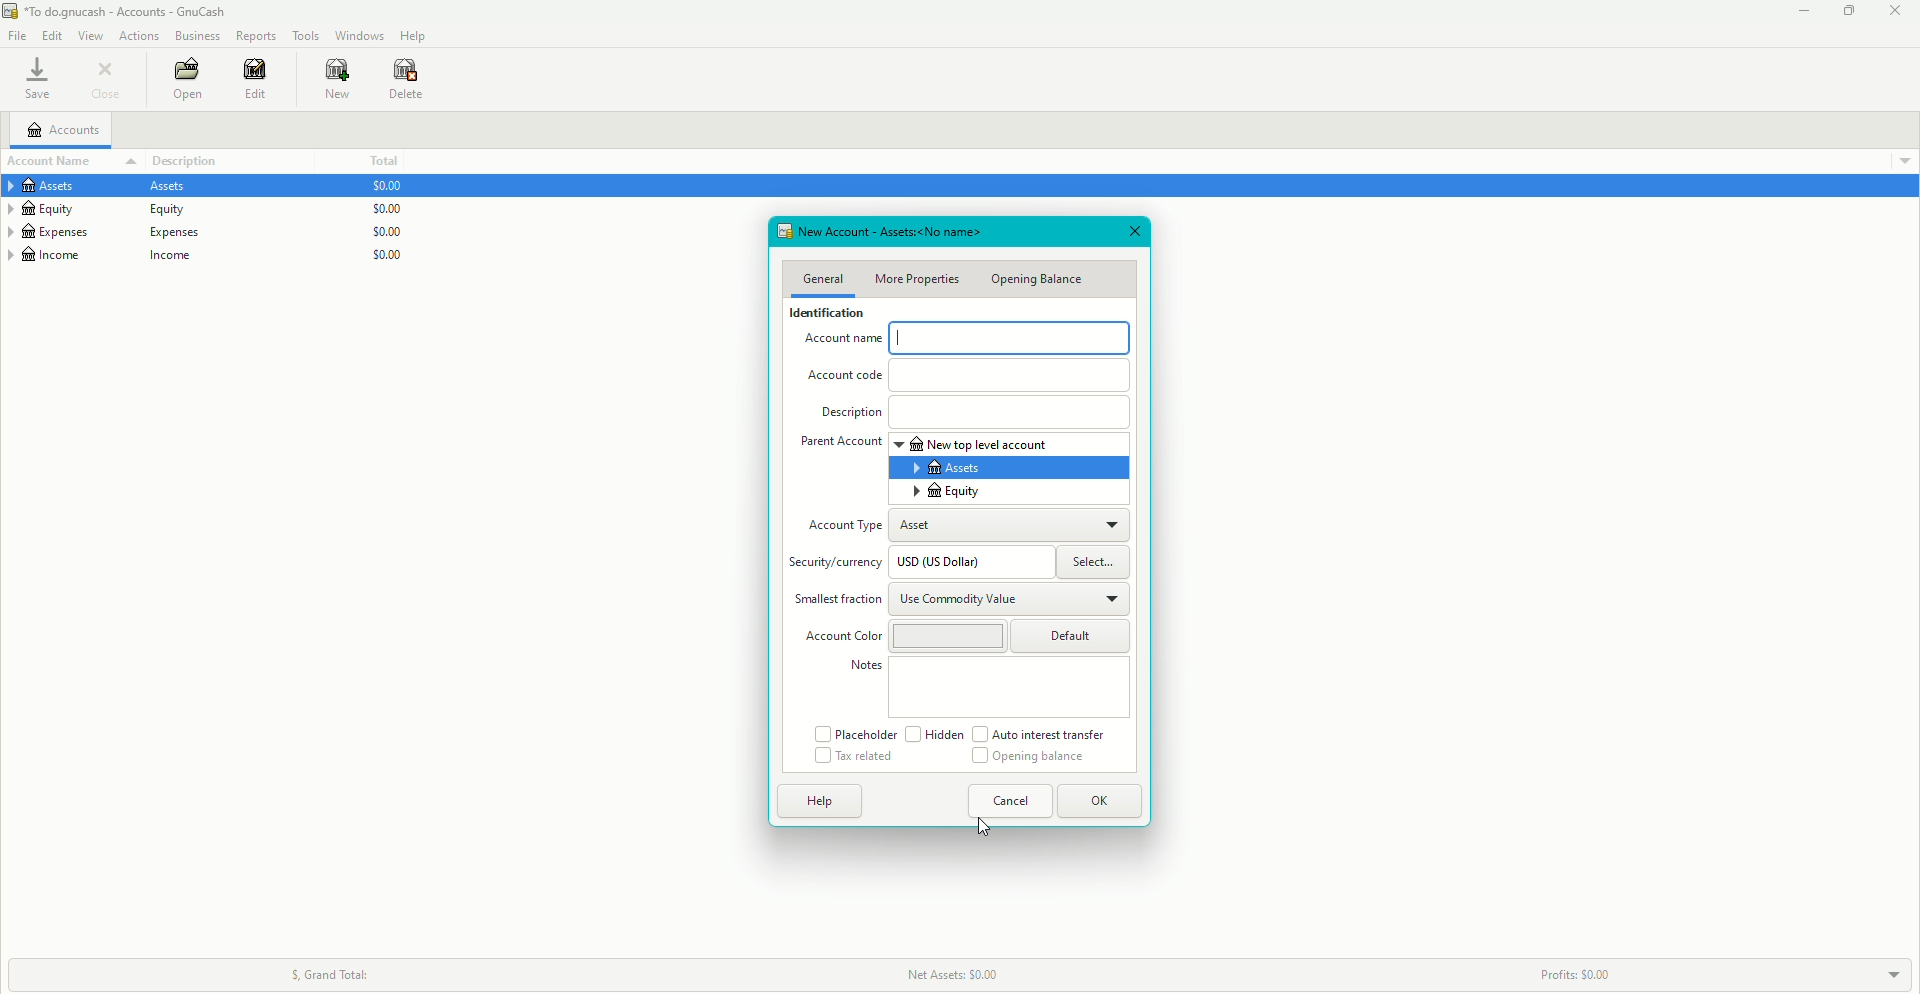 Image resolution: width=1920 pixels, height=994 pixels. What do you see at coordinates (1011, 337) in the screenshot?
I see `Typing box for account name` at bounding box center [1011, 337].